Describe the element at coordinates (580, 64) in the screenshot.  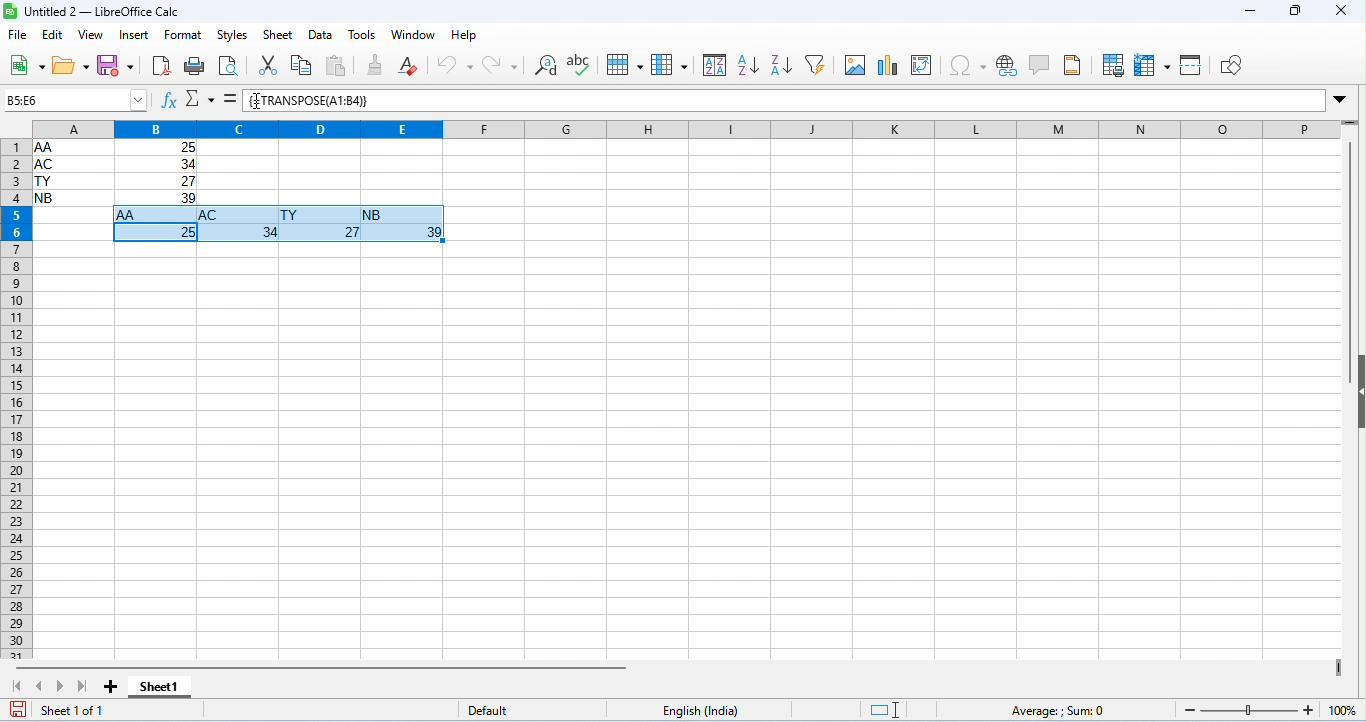
I see `spelling` at that location.